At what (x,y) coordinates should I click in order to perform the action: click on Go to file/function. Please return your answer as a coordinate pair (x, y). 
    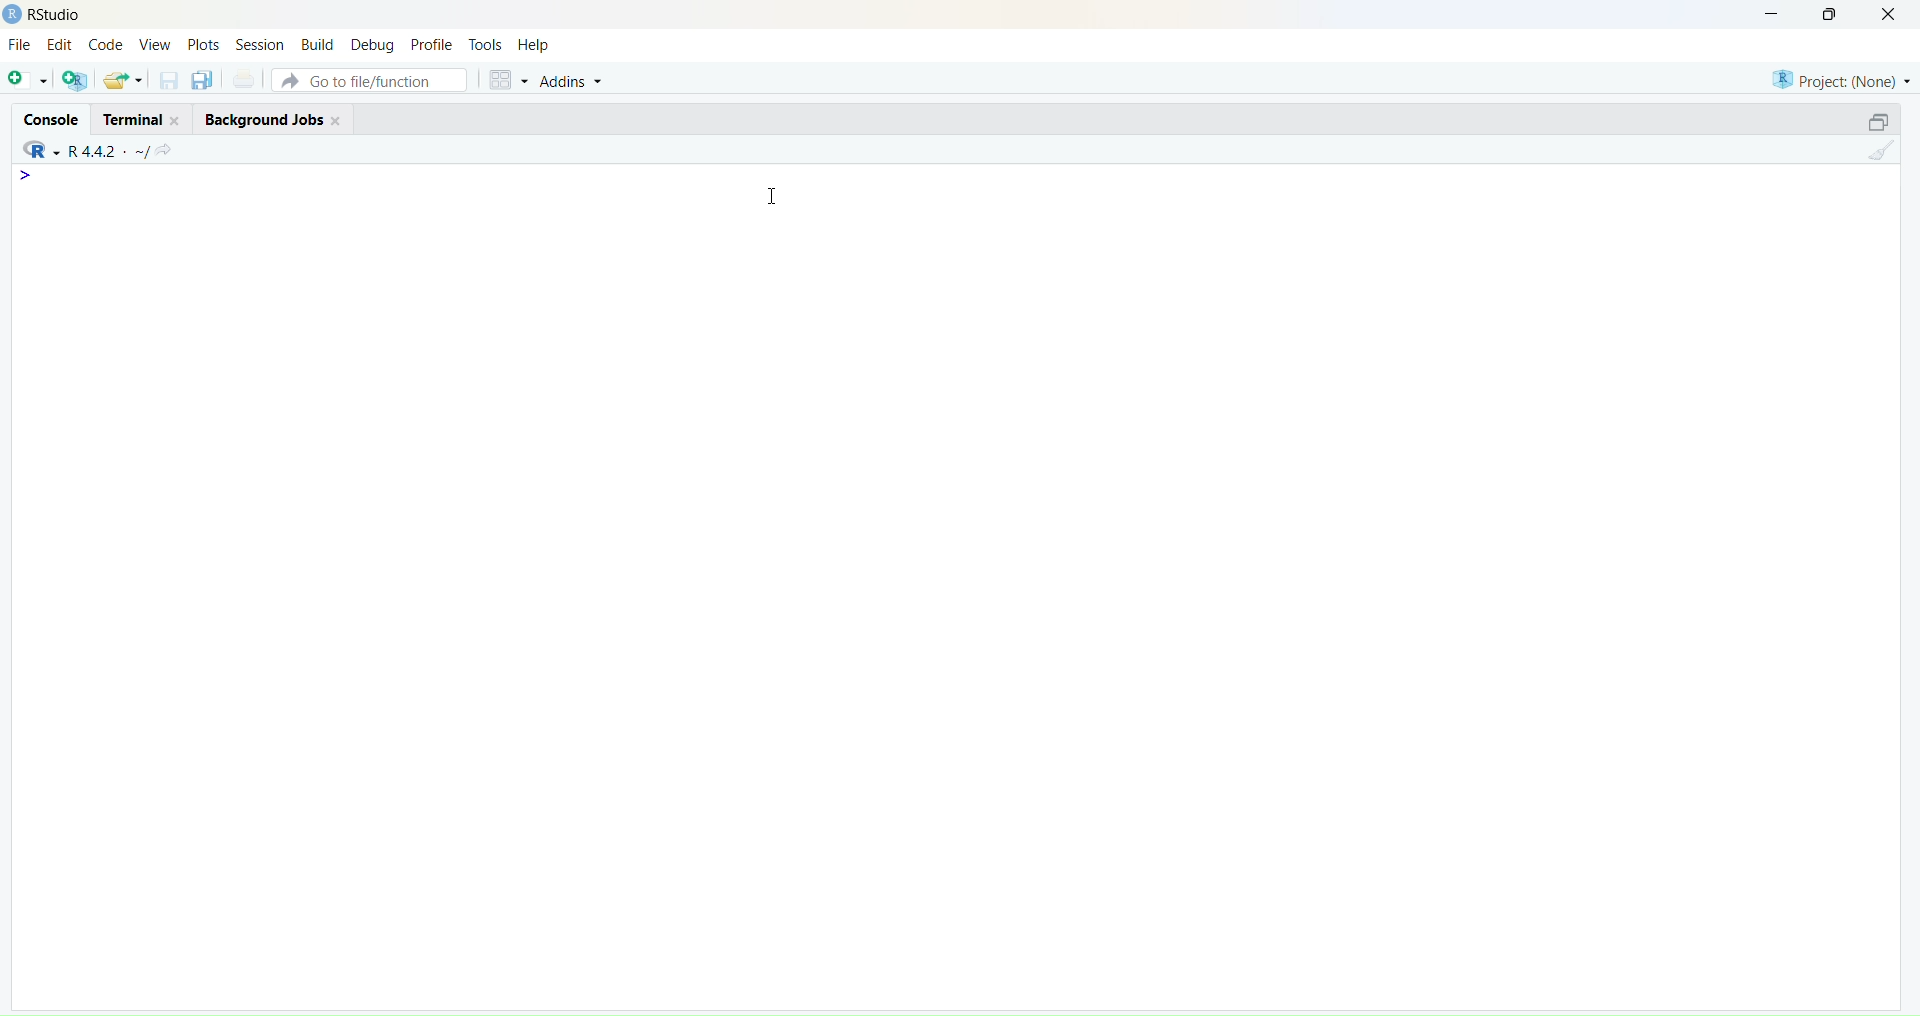
    Looking at the image, I should click on (368, 79).